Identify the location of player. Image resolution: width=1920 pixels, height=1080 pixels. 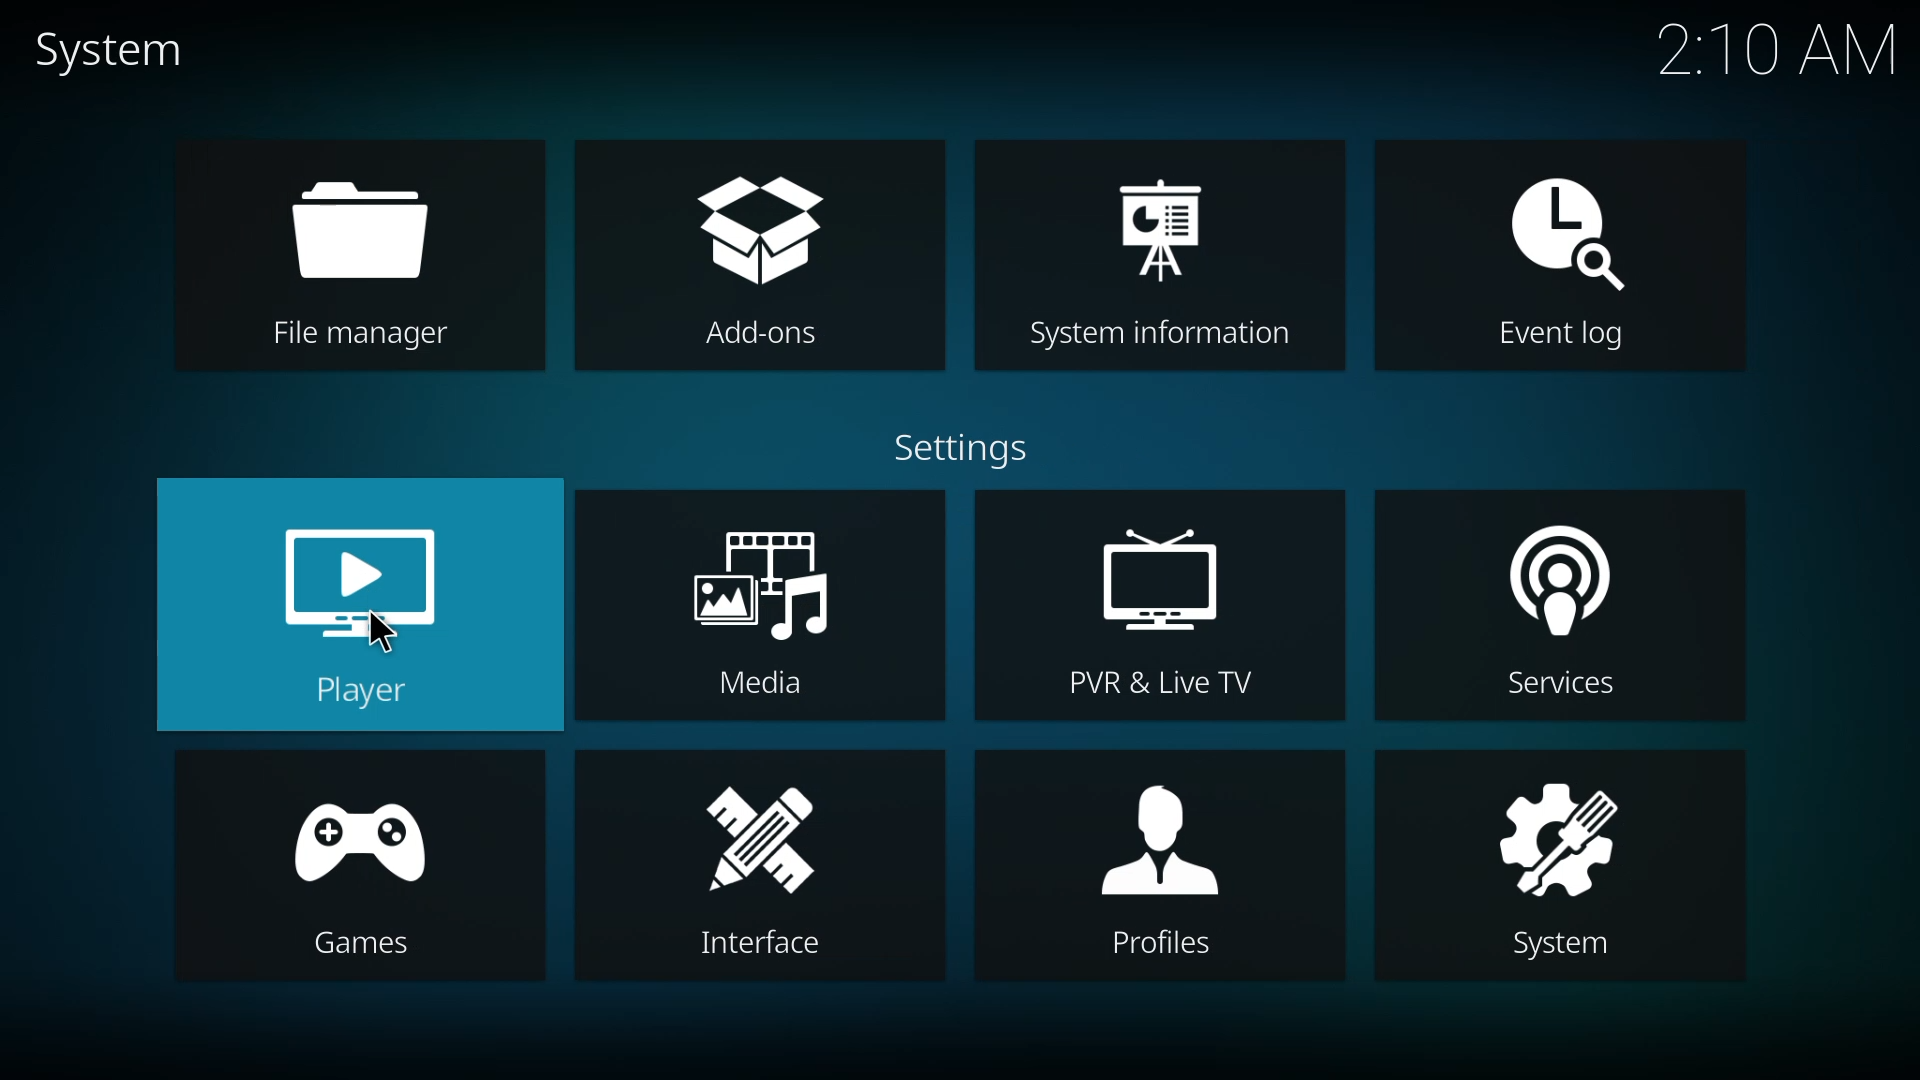
(355, 609).